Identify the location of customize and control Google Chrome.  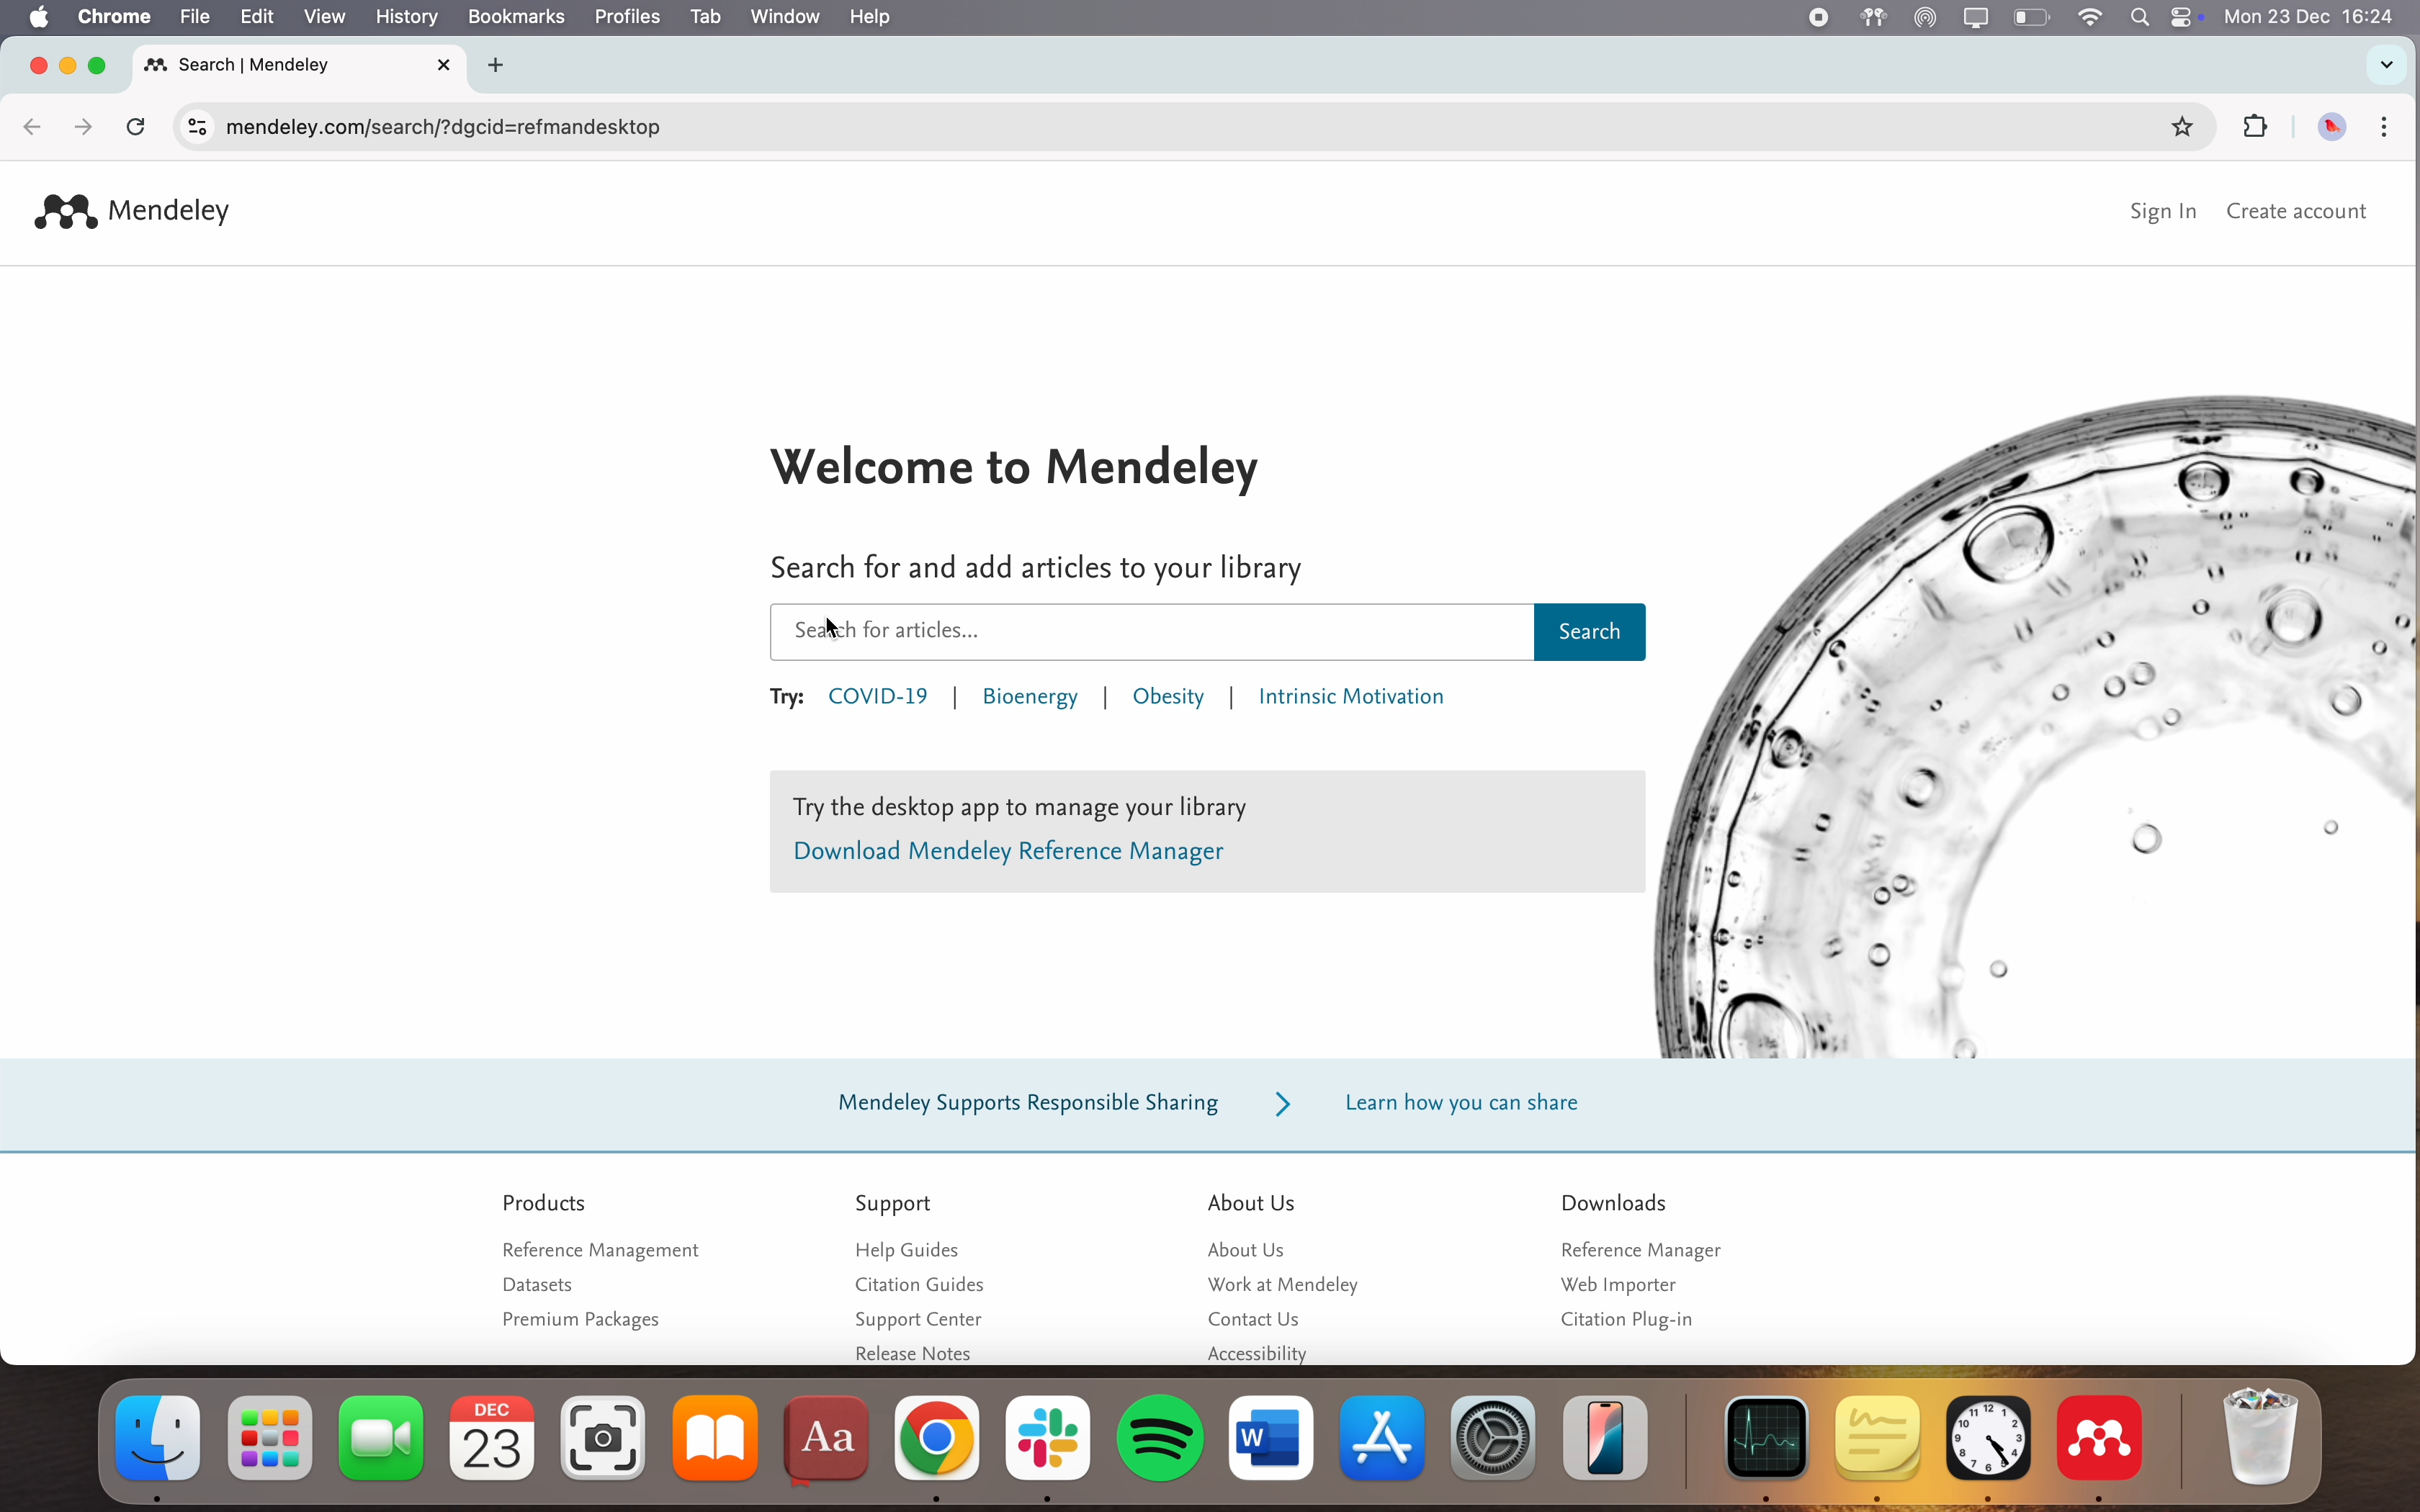
(2382, 129).